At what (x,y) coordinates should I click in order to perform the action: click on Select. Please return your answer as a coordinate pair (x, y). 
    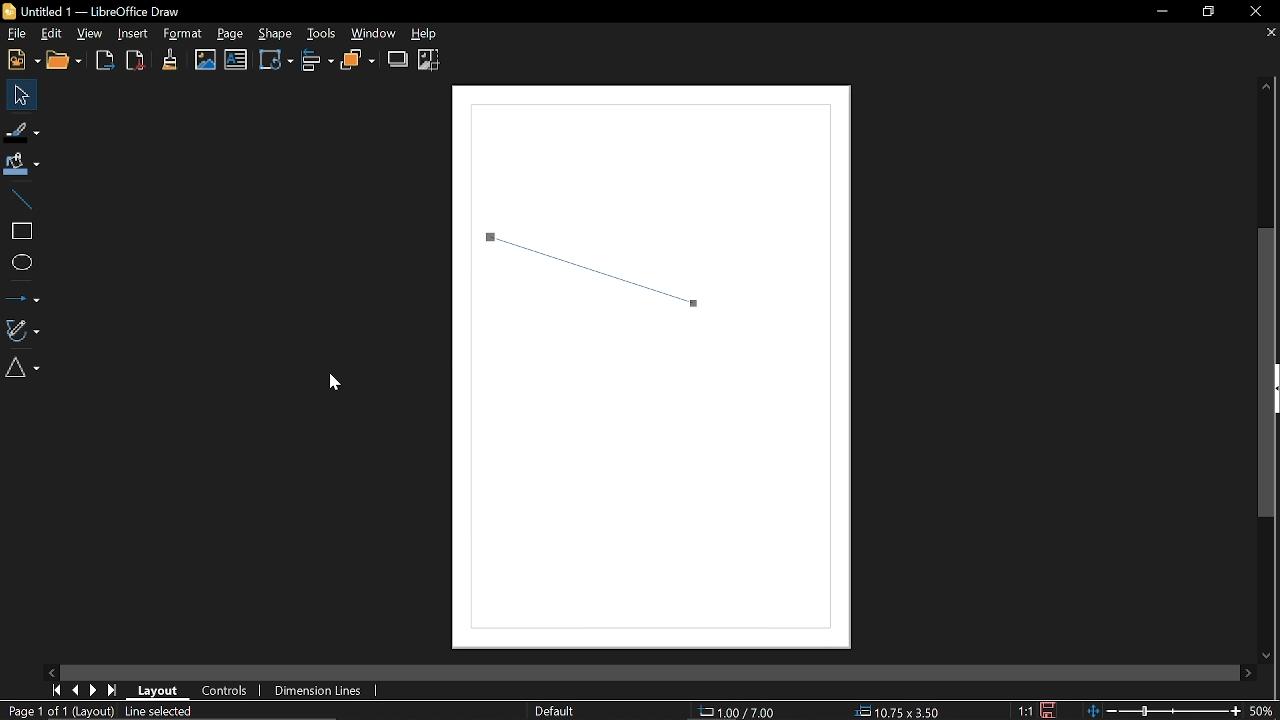
    Looking at the image, I should click on (19, 96).